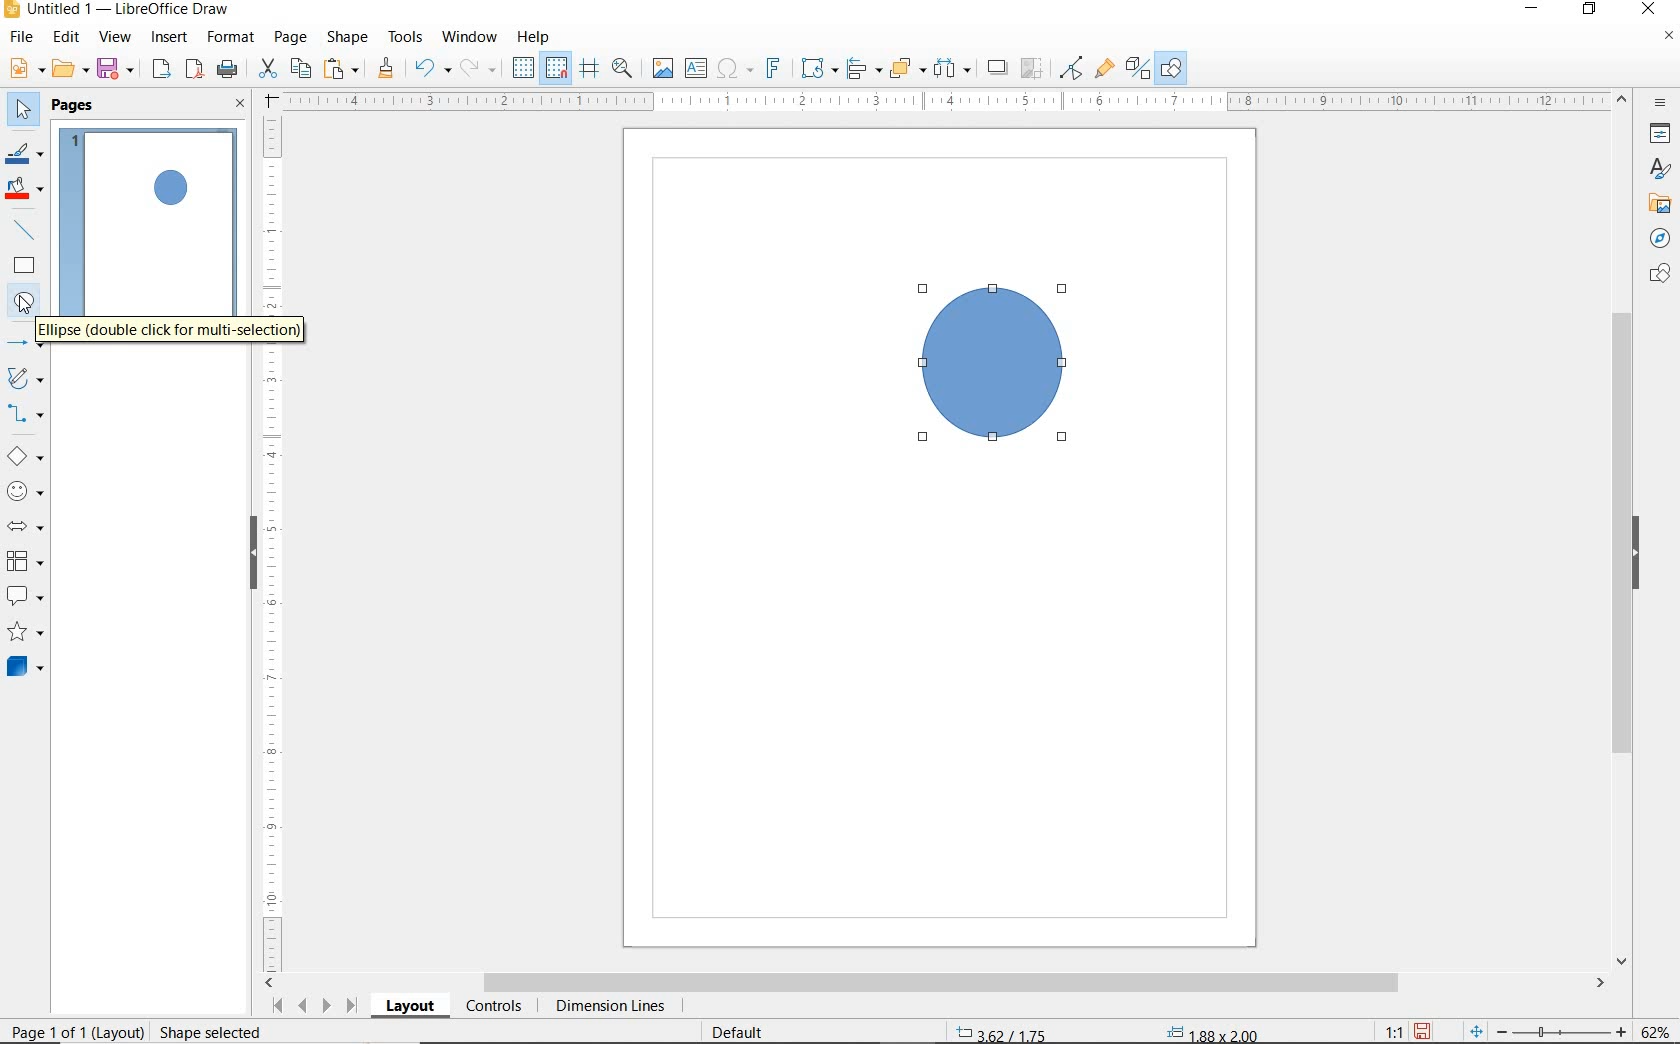 The height and width of the screenshot is (1044, 1680). Describe the element at coordinates (589, 69) in the screenshot. I see `HELPLINES WHILE MOVING` at that location.